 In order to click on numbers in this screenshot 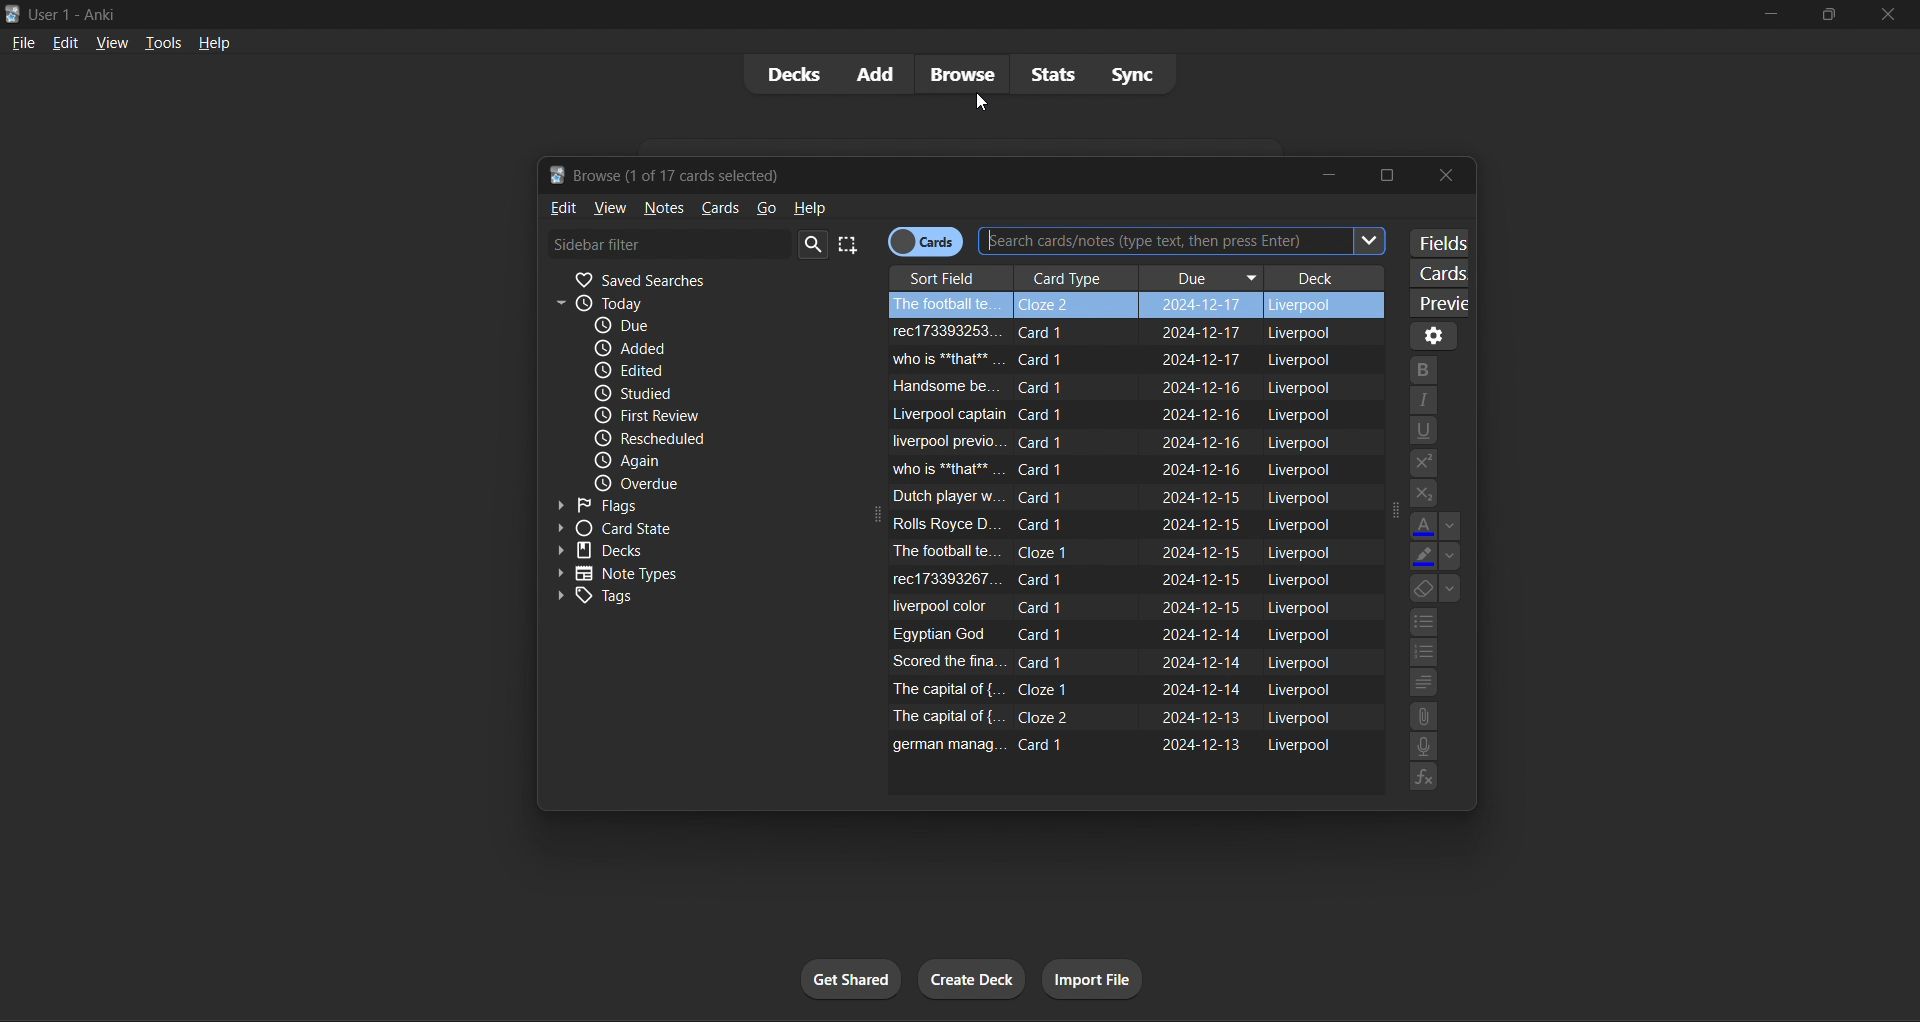, I will do `click(1425, 652)`.